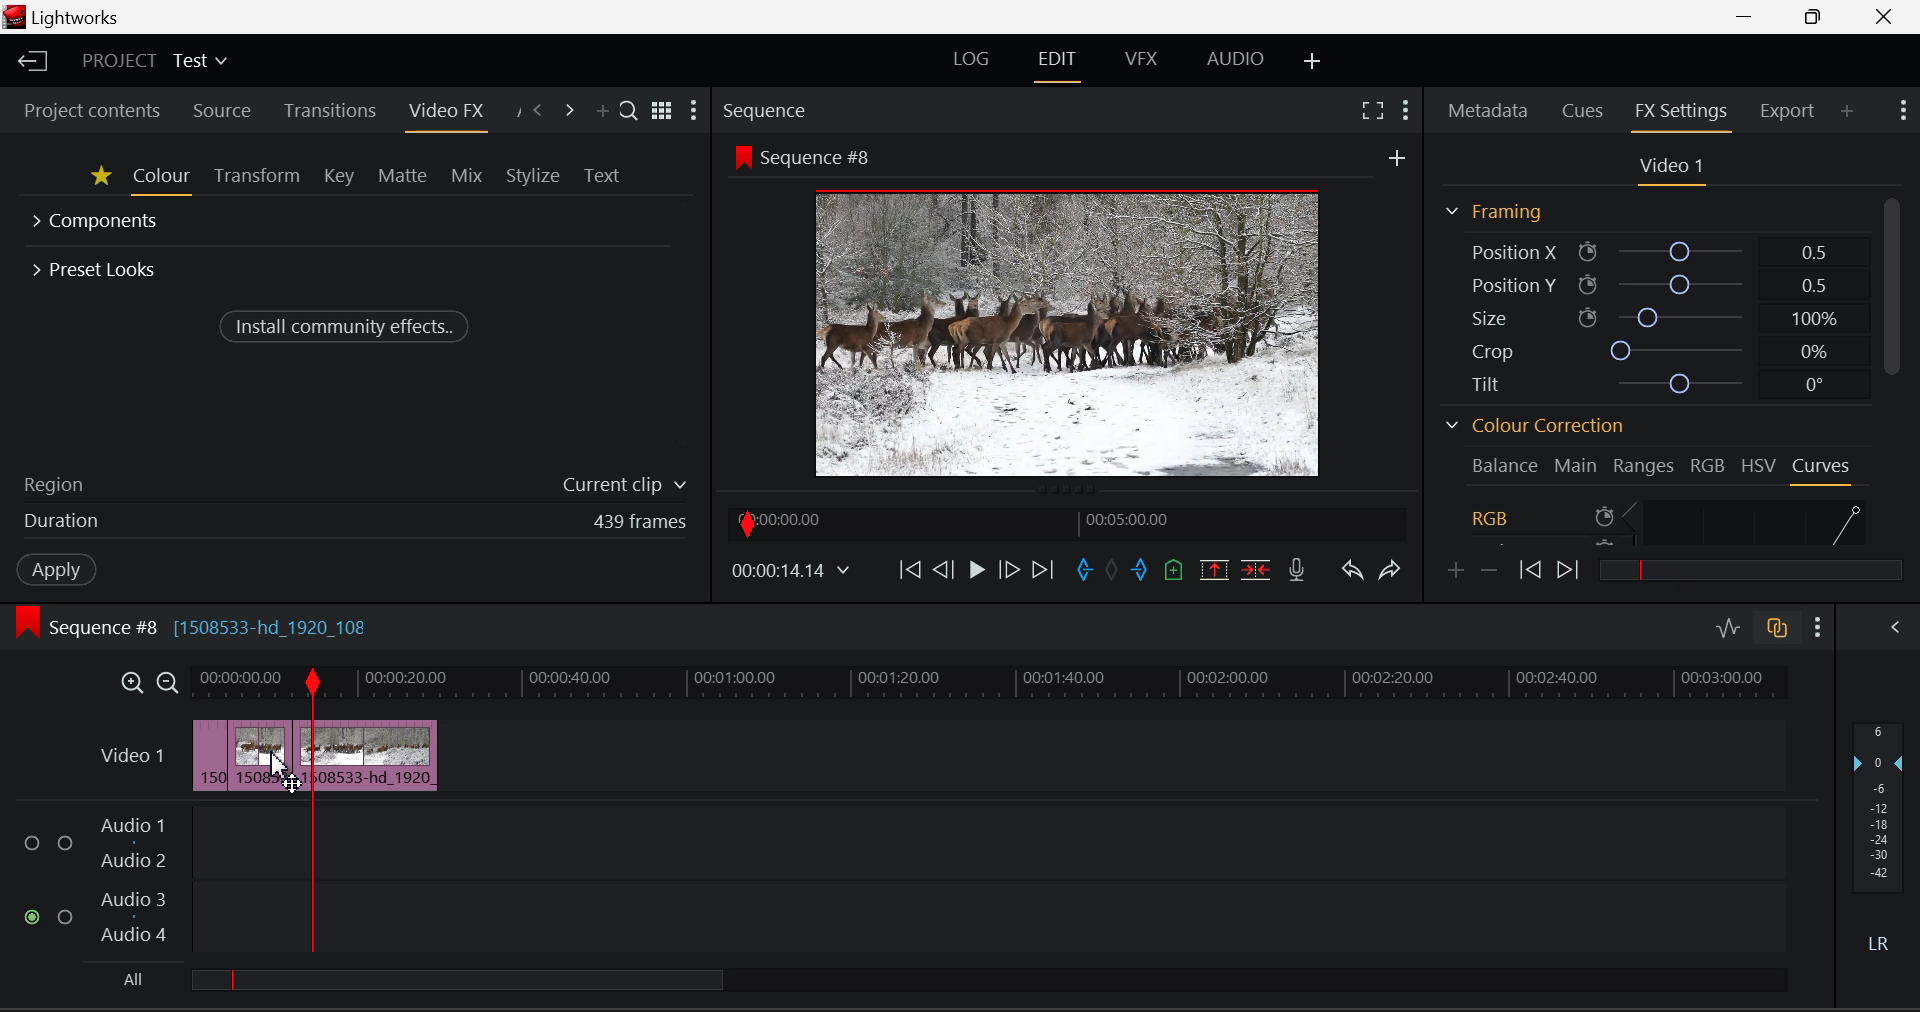 The width and height of the screenshot is (1920, 1012). Describe the element at coordinates (347, 325) in the screenshot. I see `Install community effects` at that location.